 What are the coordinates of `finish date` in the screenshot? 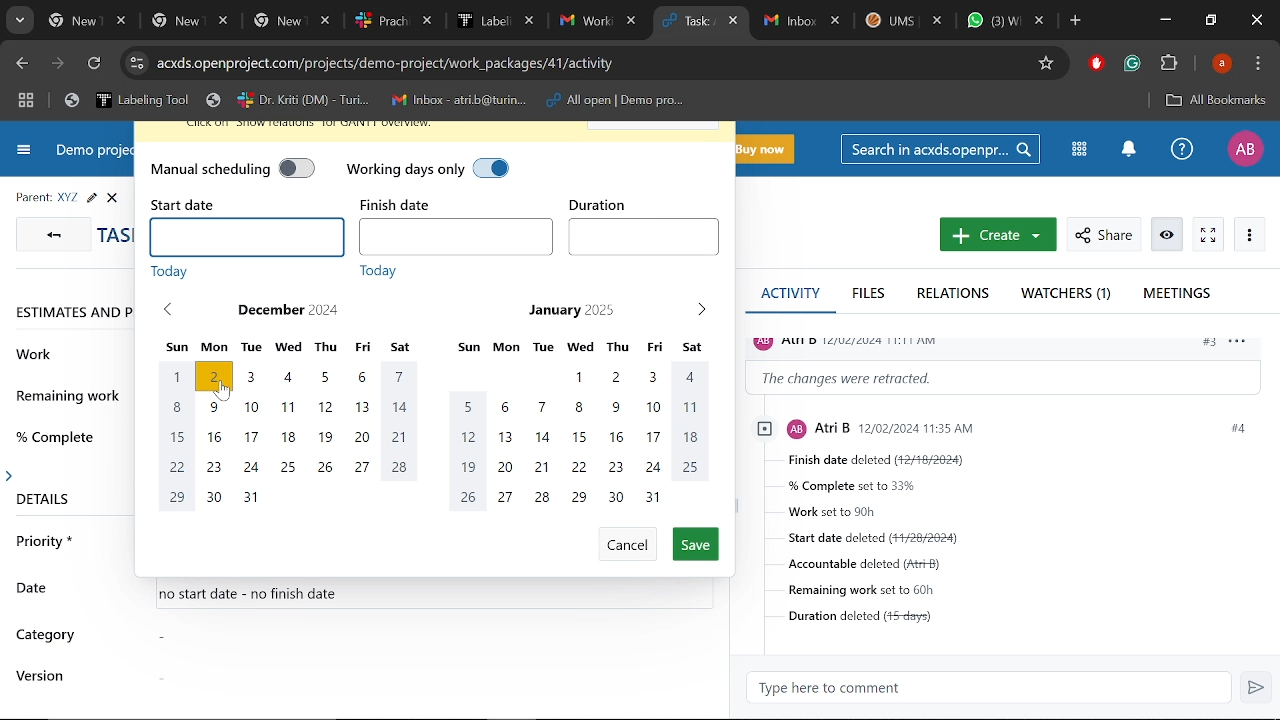 It's located at (416, 205).